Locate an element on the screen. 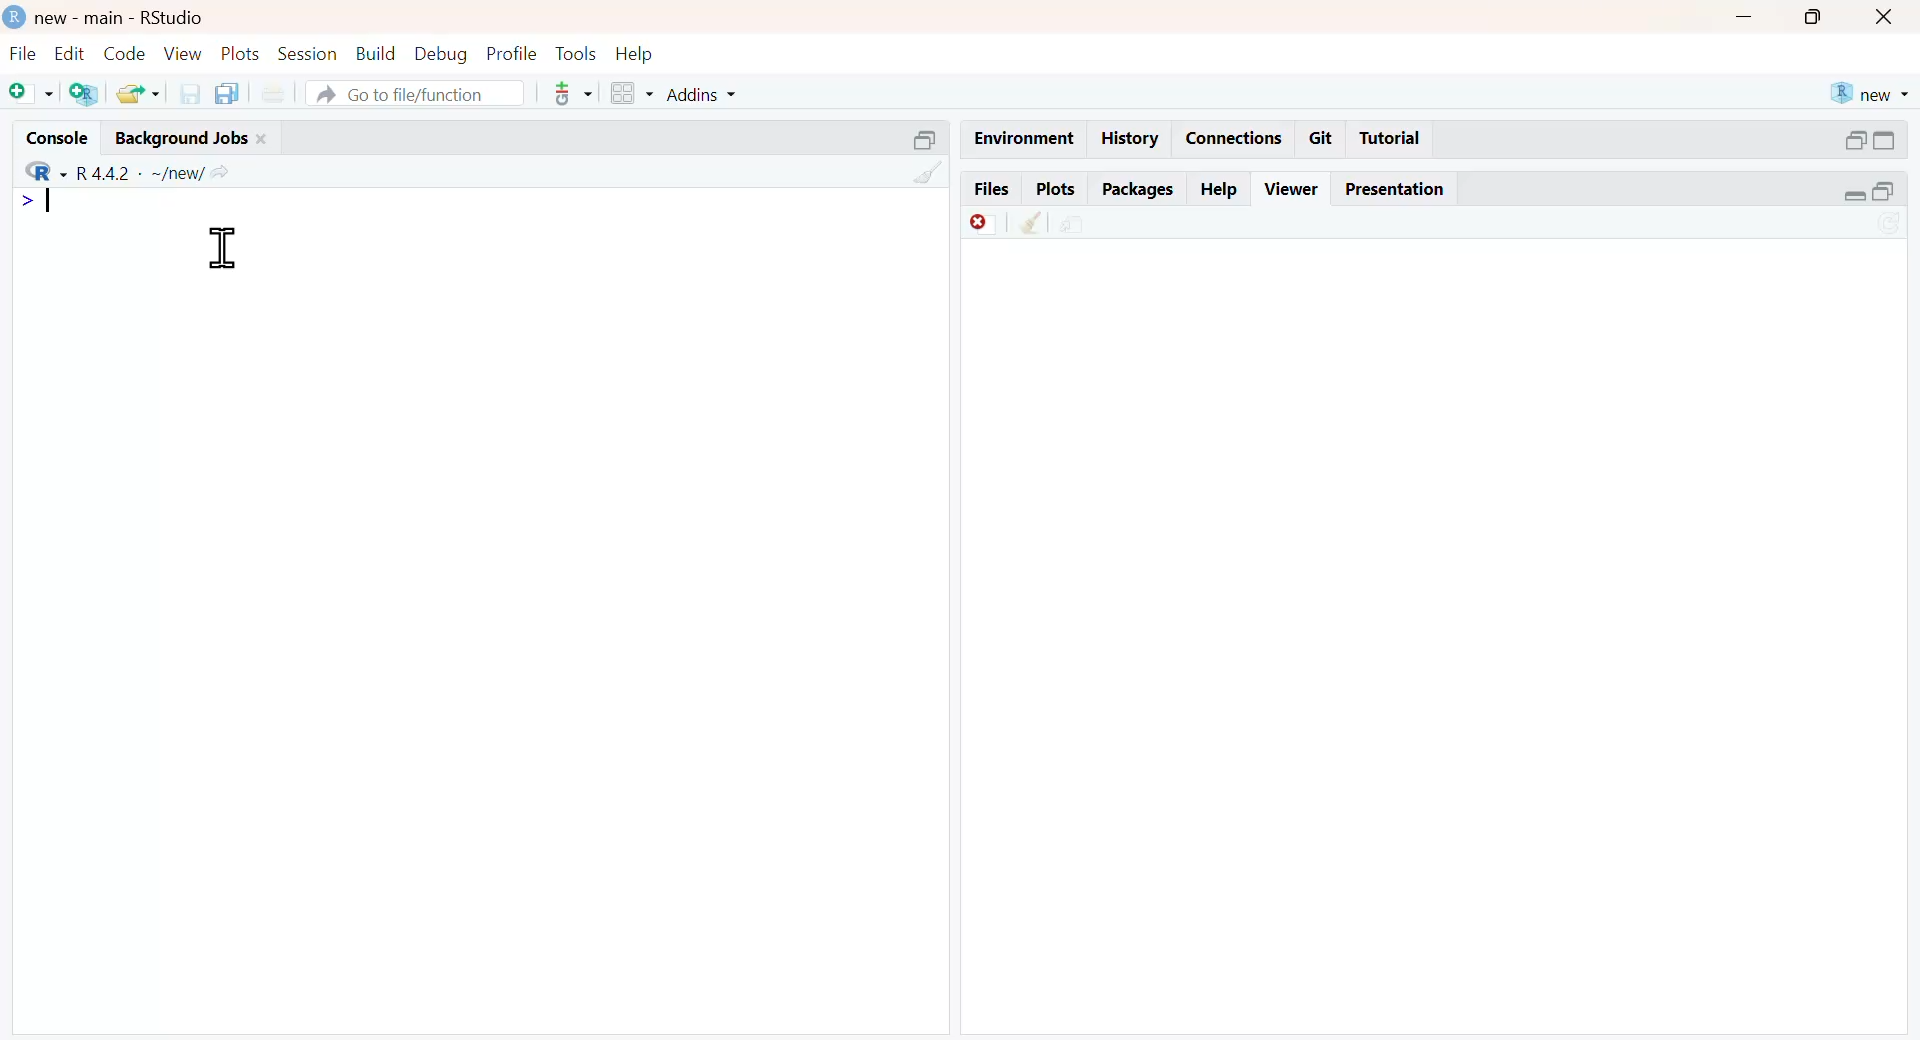 The height and width of the screenshot is (1040, 1920). Discard  is located at coordinates (983, 224).